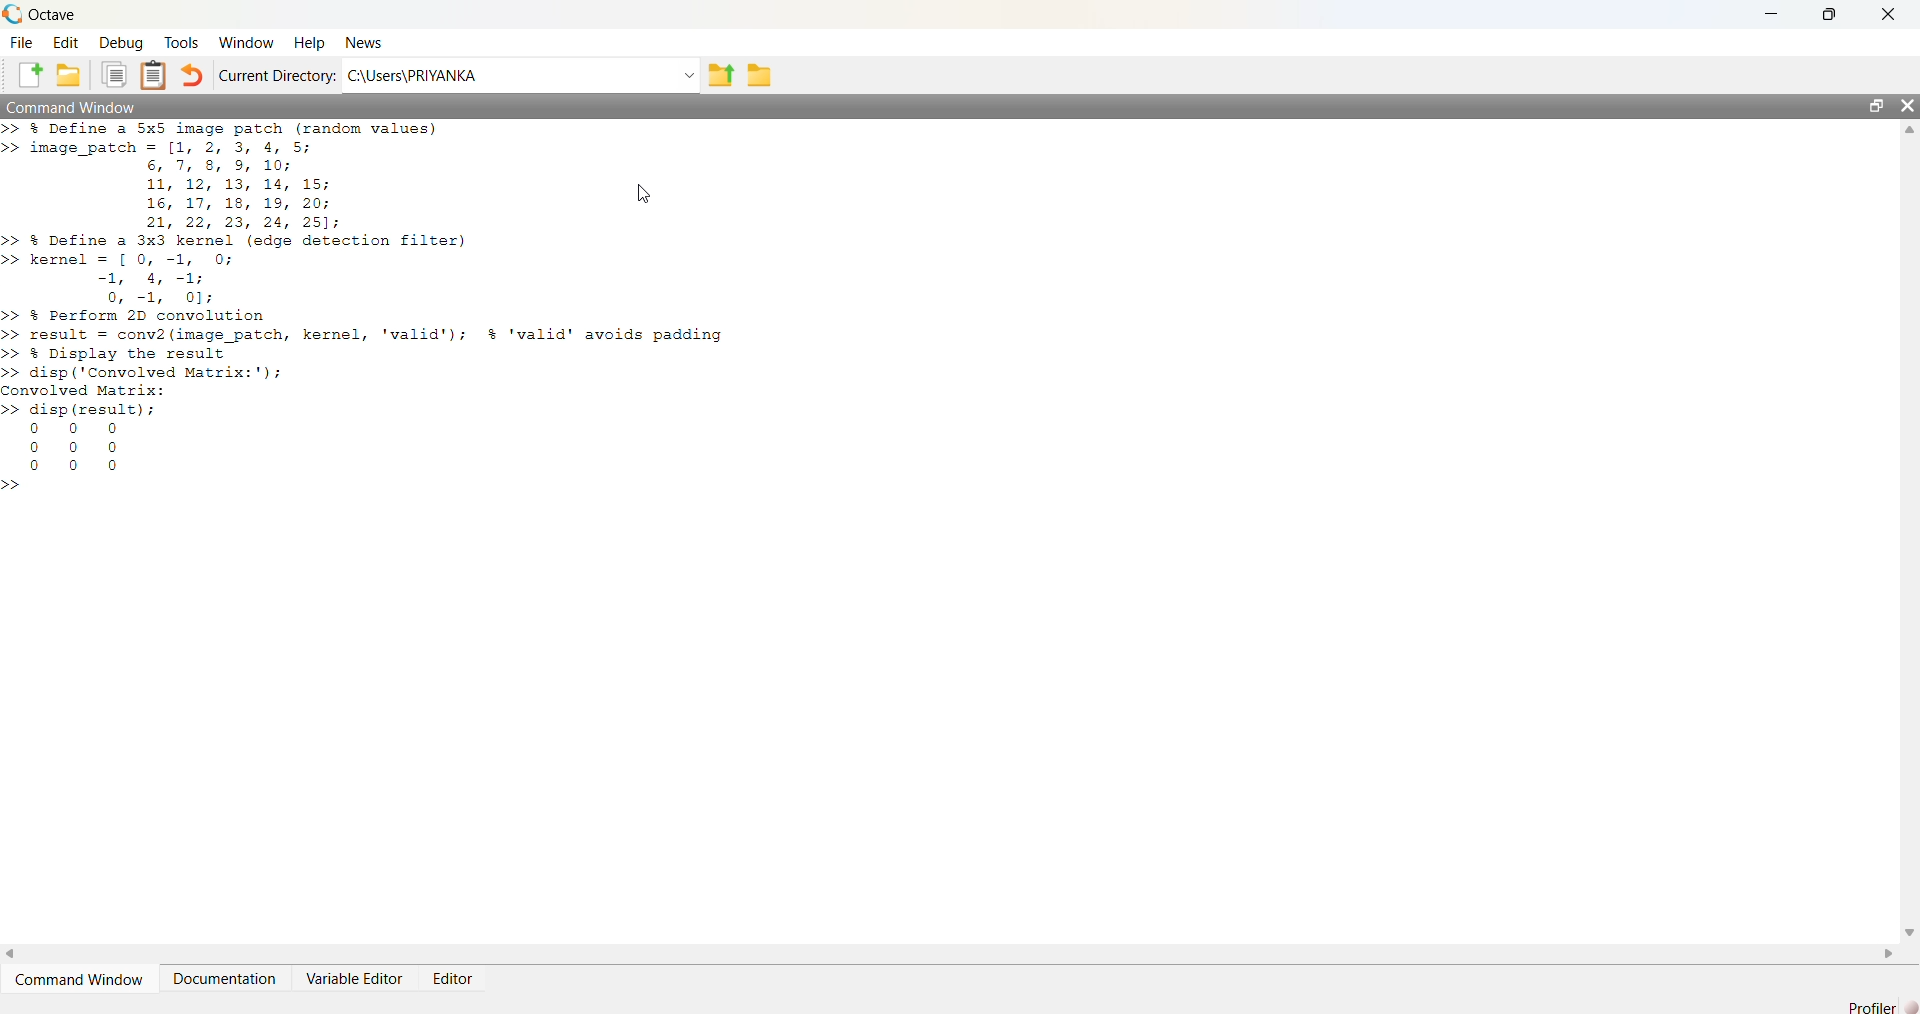 The height and width of the screenshot is (1014, 1920). Describe the element at coordinates (356, 978) in the screenshot. I see `Variable Editor` at that location.